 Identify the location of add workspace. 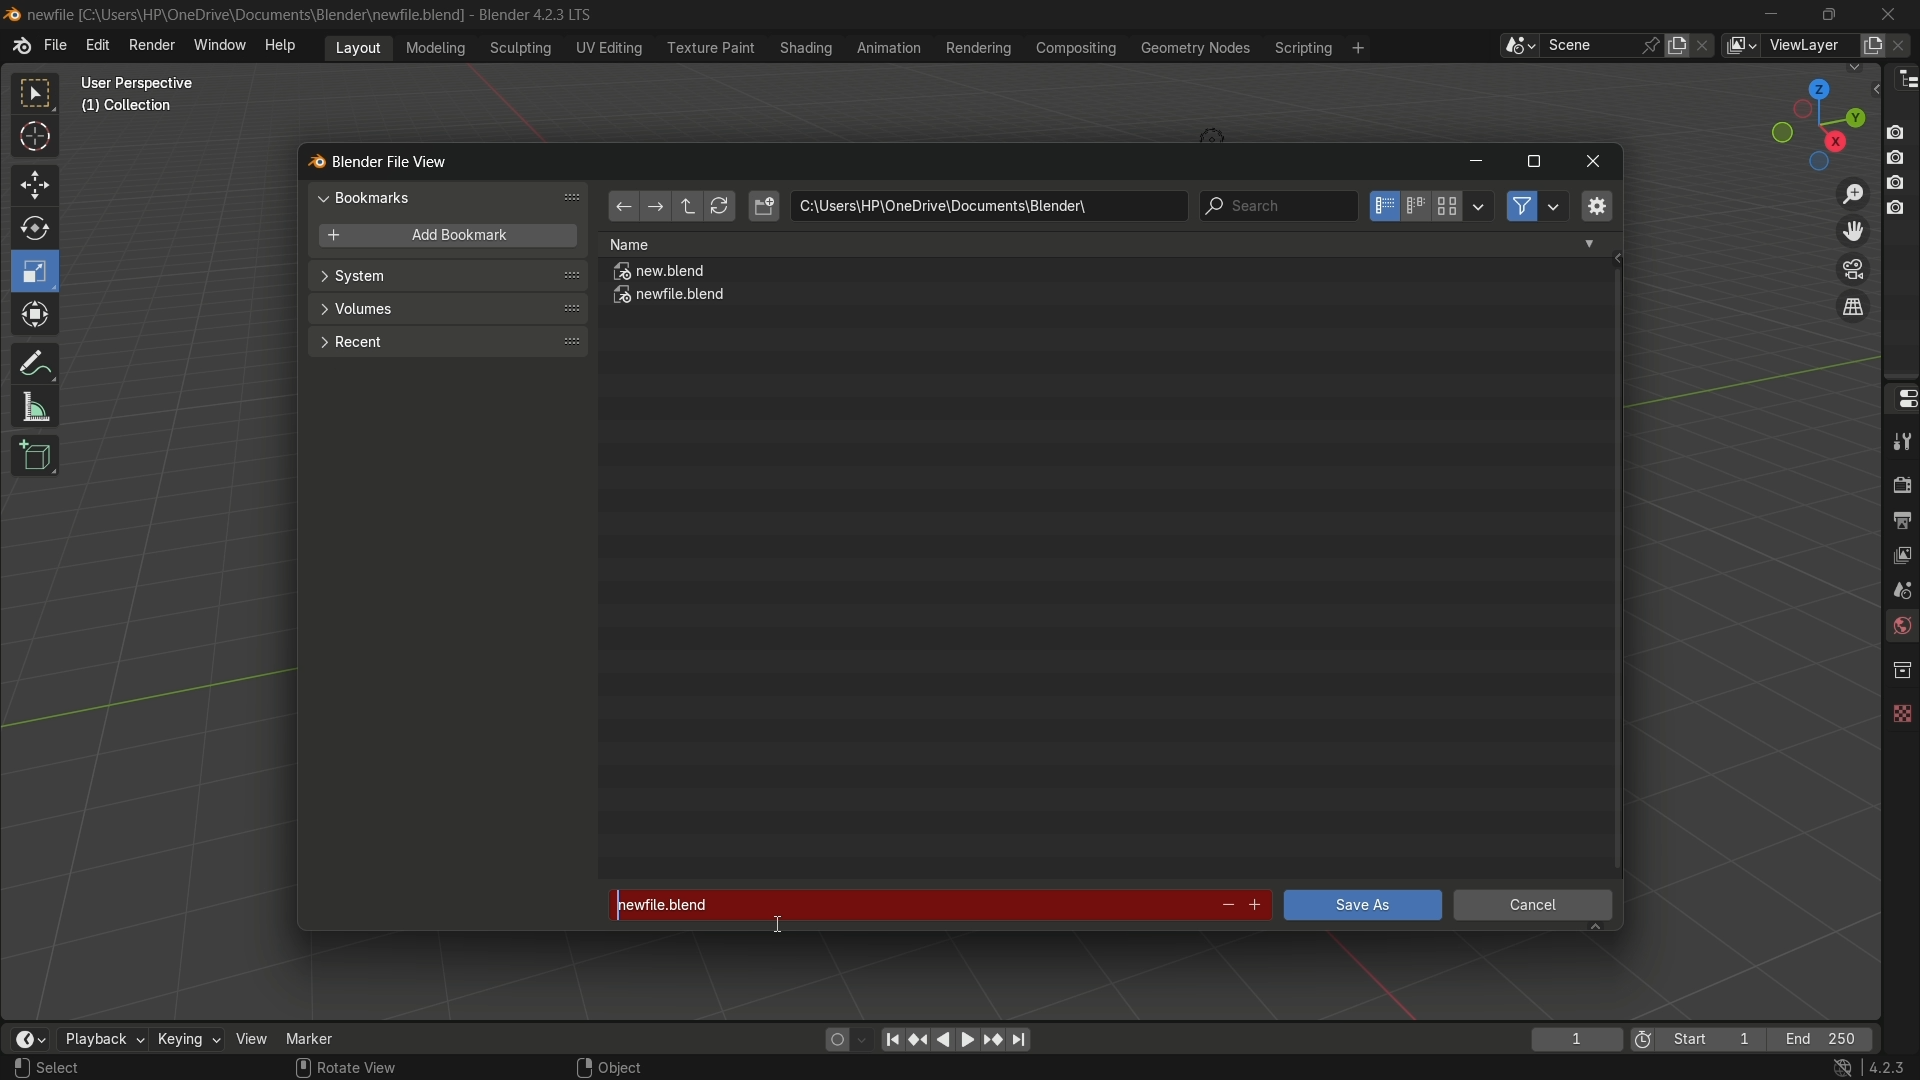
(1356, 47).